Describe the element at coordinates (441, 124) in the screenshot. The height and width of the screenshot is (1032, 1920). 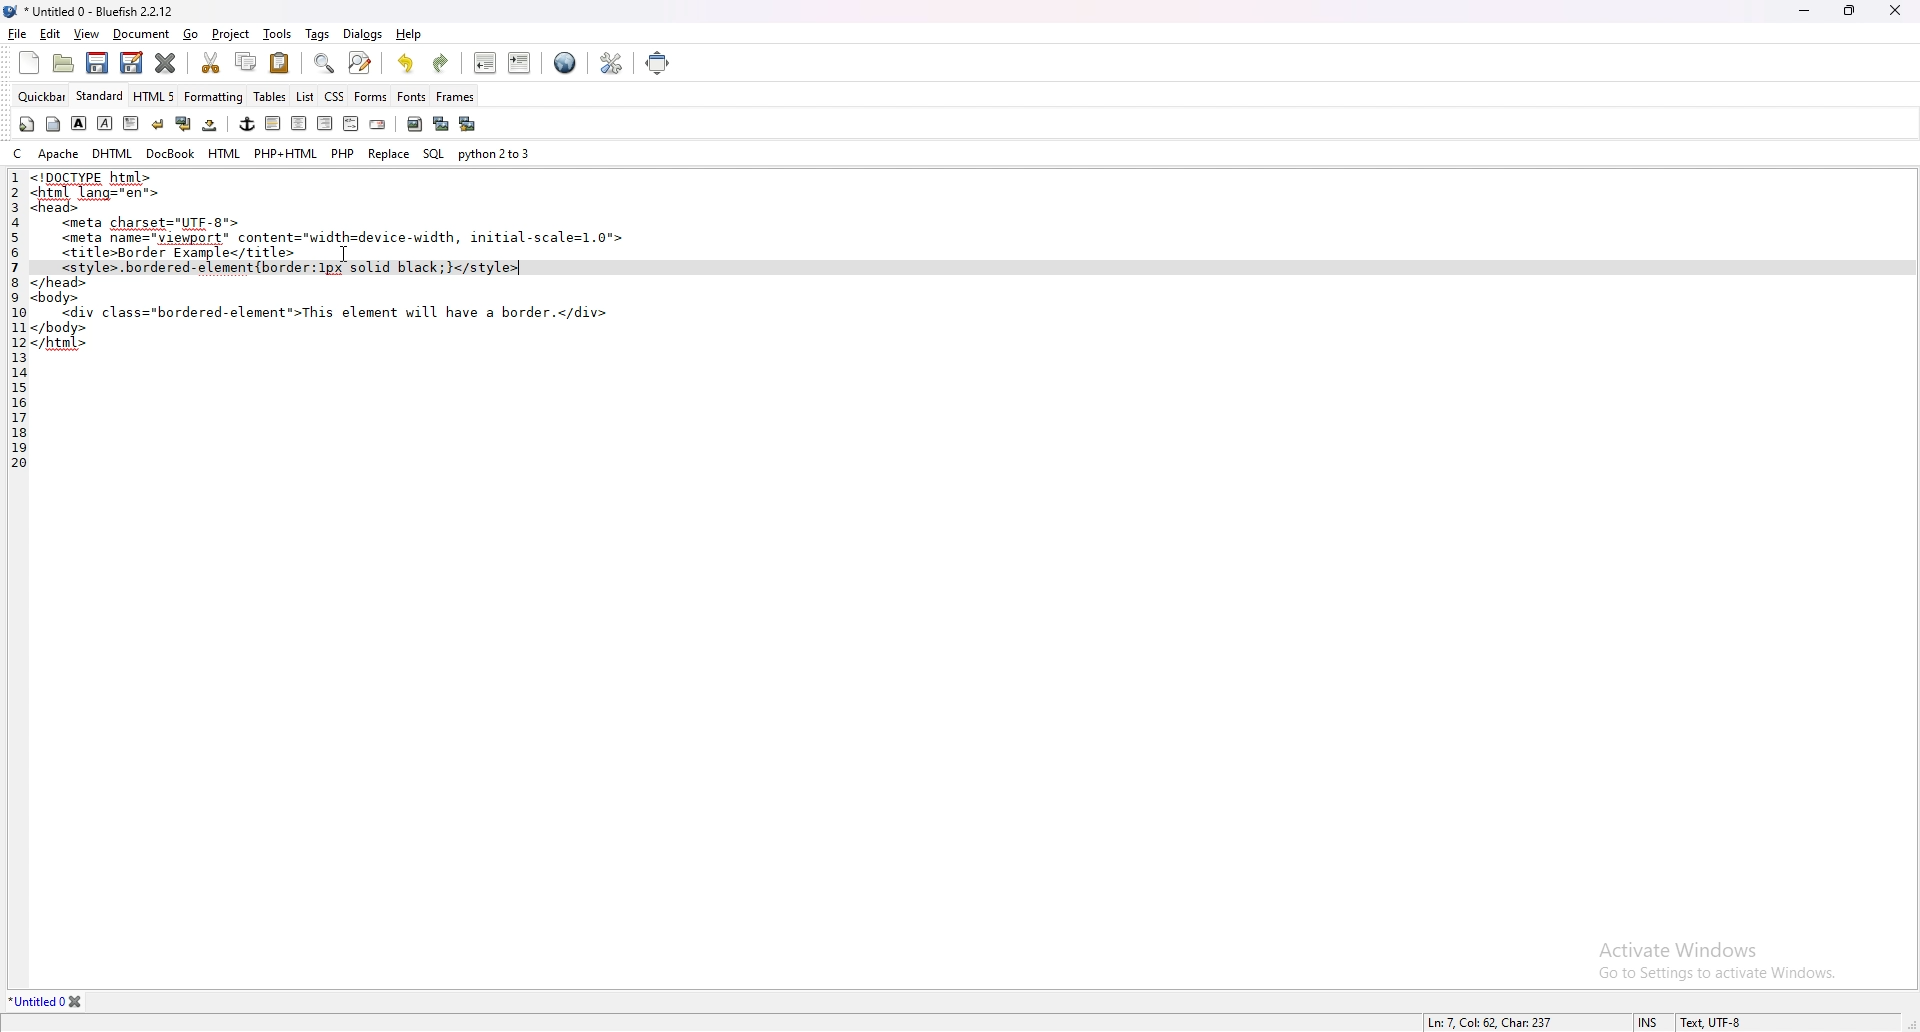
I see `insert thumbnail` at that location.